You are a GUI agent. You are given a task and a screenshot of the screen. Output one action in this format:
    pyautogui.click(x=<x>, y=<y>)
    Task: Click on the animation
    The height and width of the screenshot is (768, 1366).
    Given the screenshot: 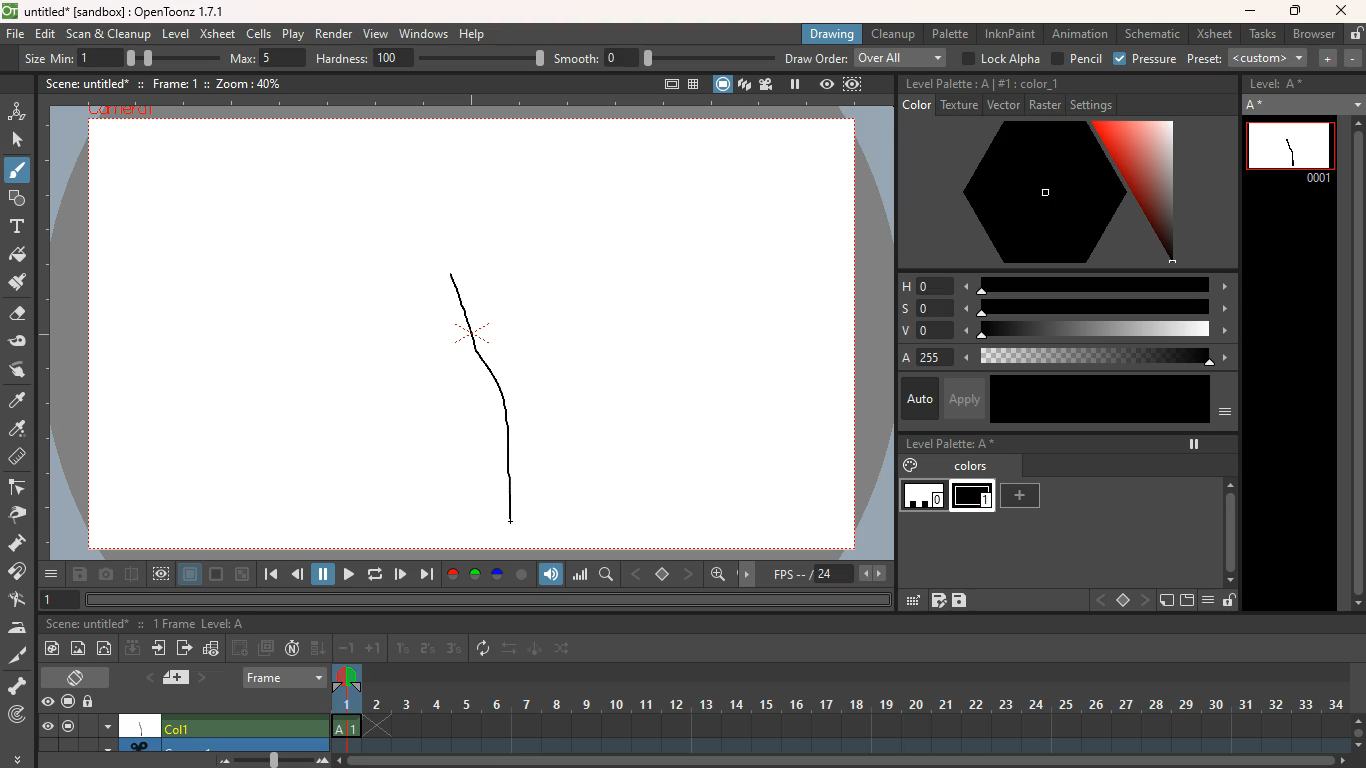 What is the action you would take?
    pyautogui.click(x=1080, y=34)
    